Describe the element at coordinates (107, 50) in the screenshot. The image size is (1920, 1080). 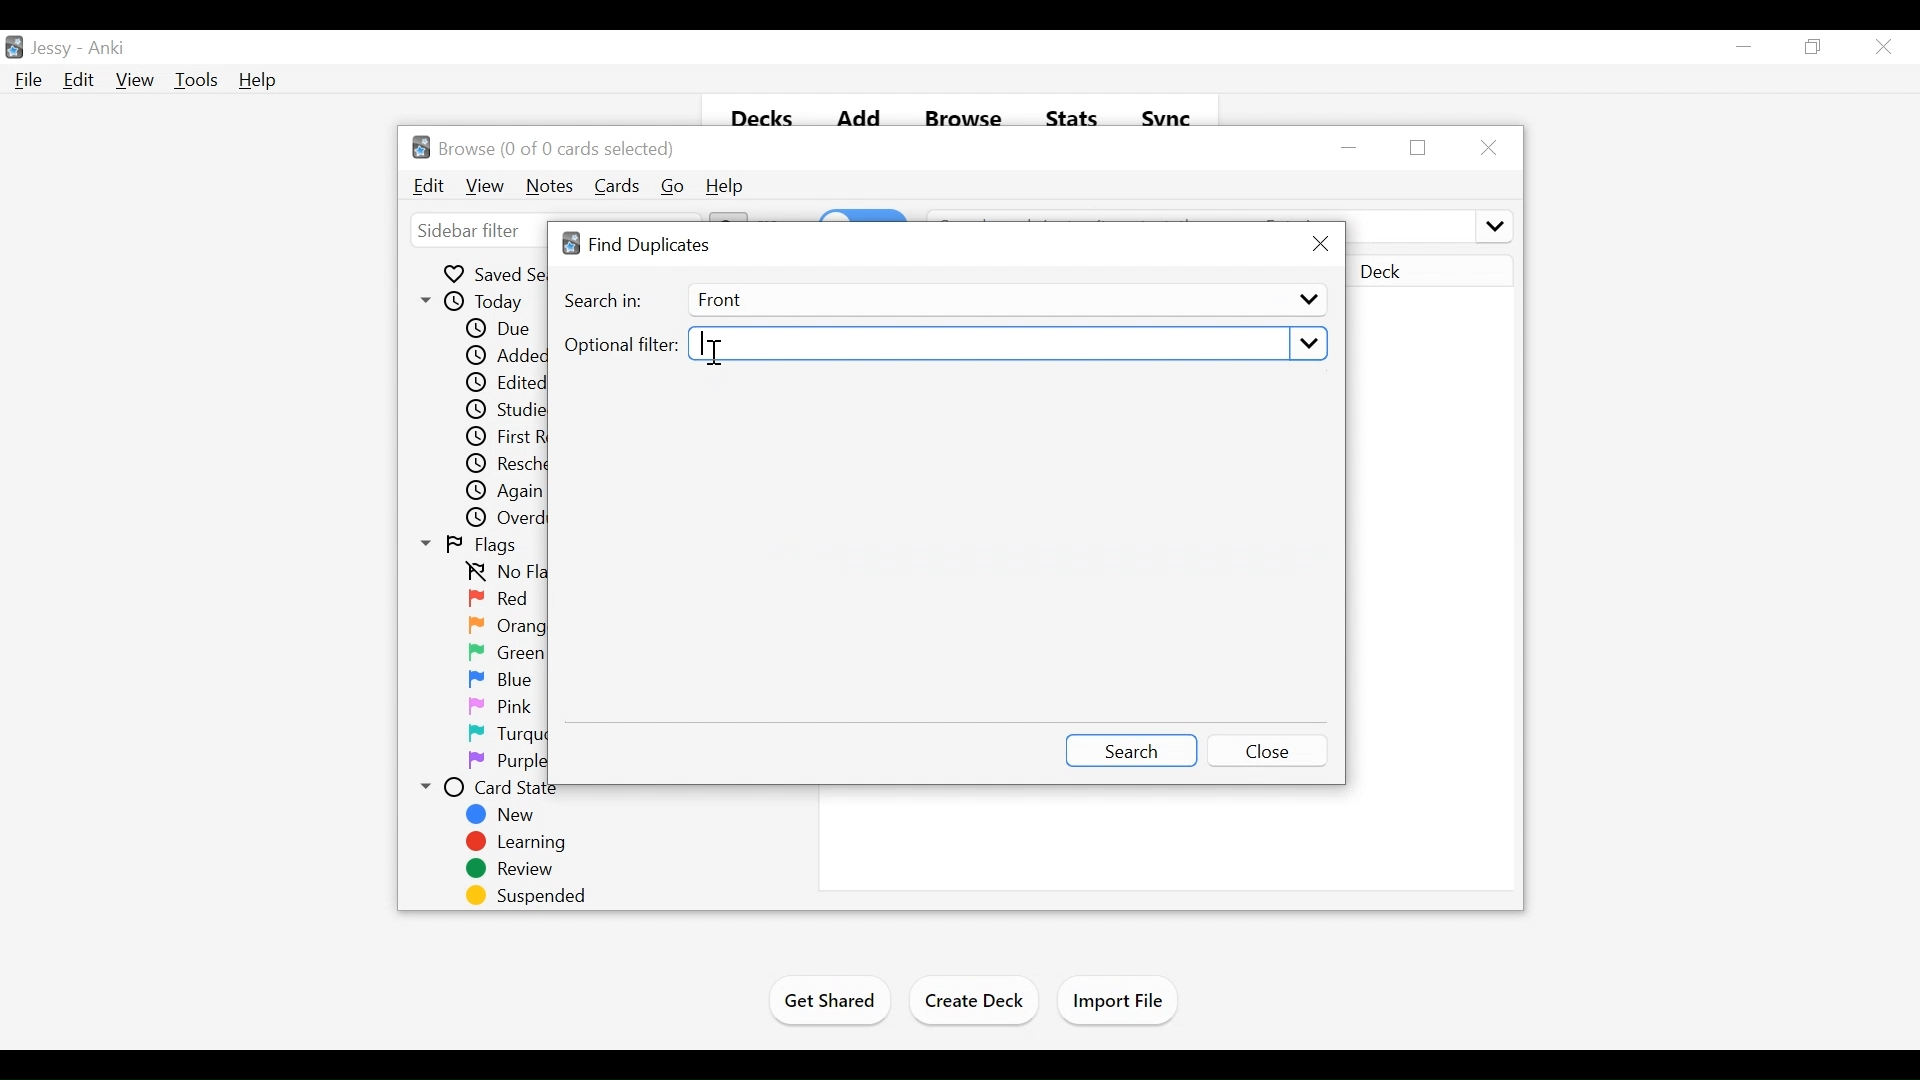
I see `Anki` at that location.